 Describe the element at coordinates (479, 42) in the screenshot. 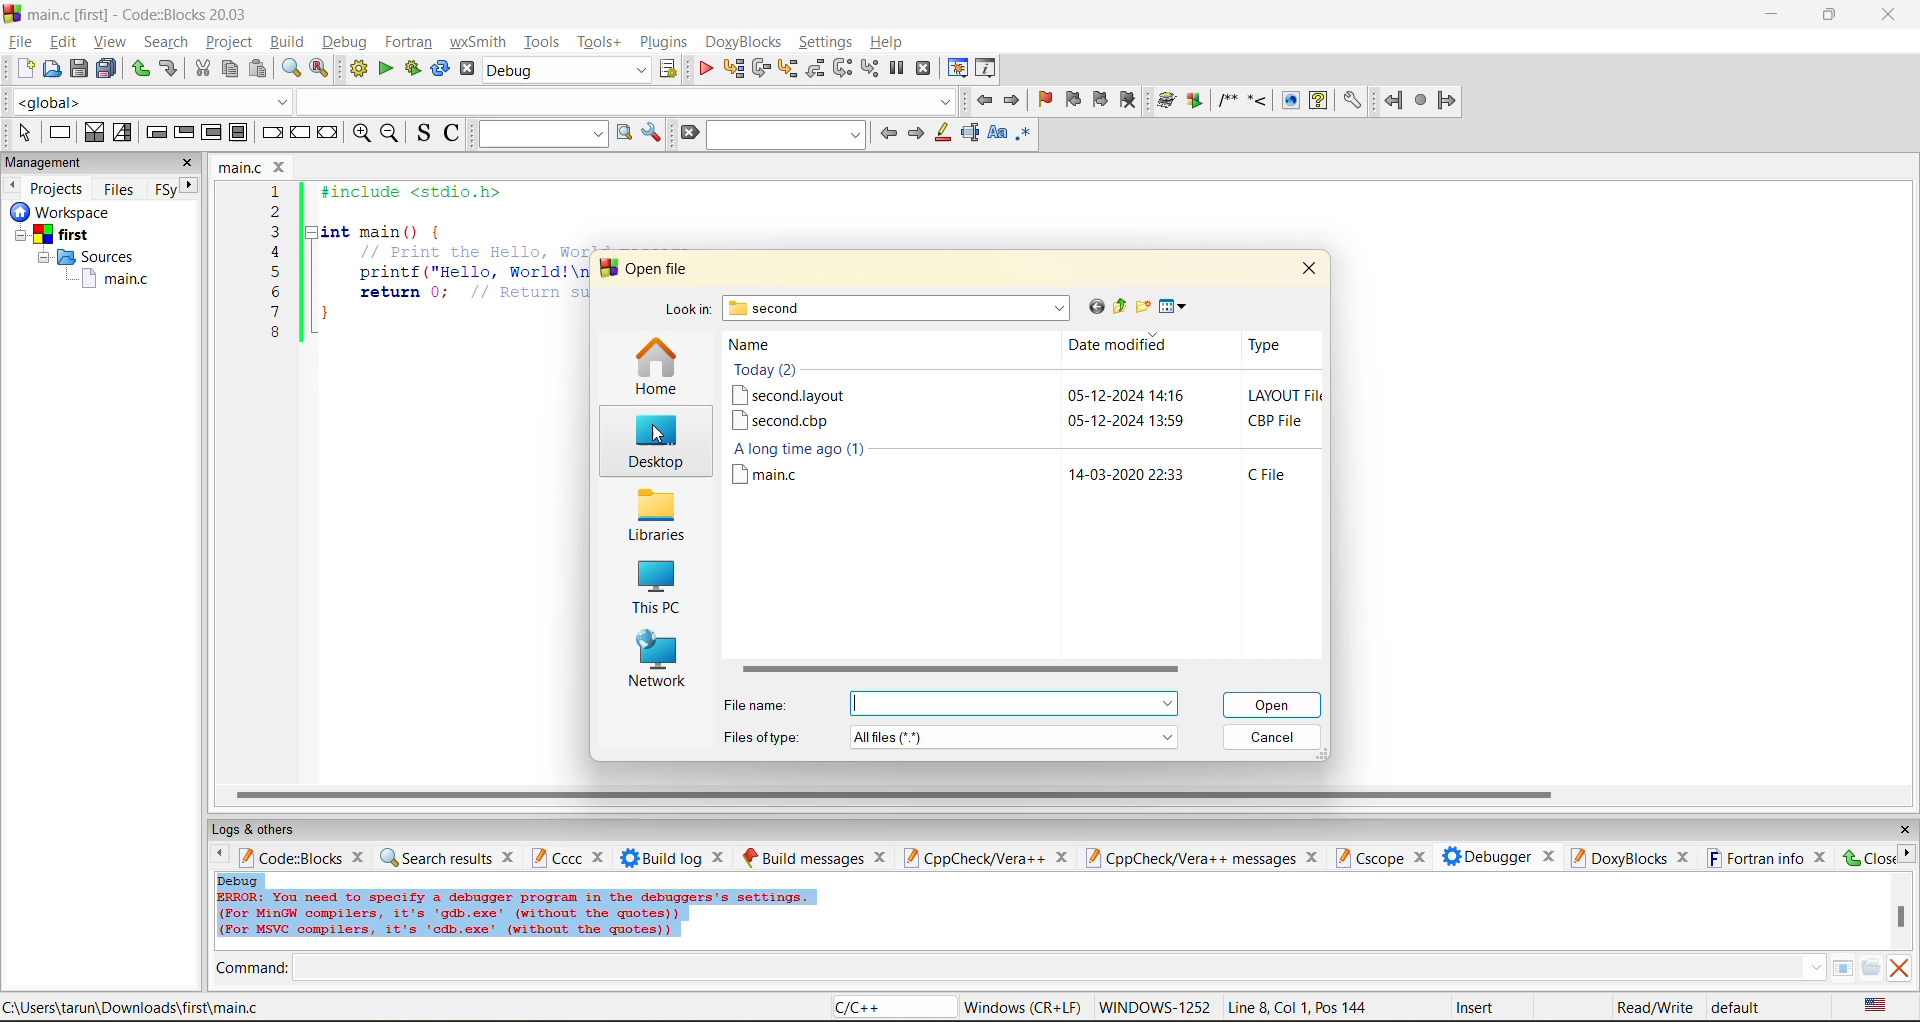

I see `wxsmith` at that location.